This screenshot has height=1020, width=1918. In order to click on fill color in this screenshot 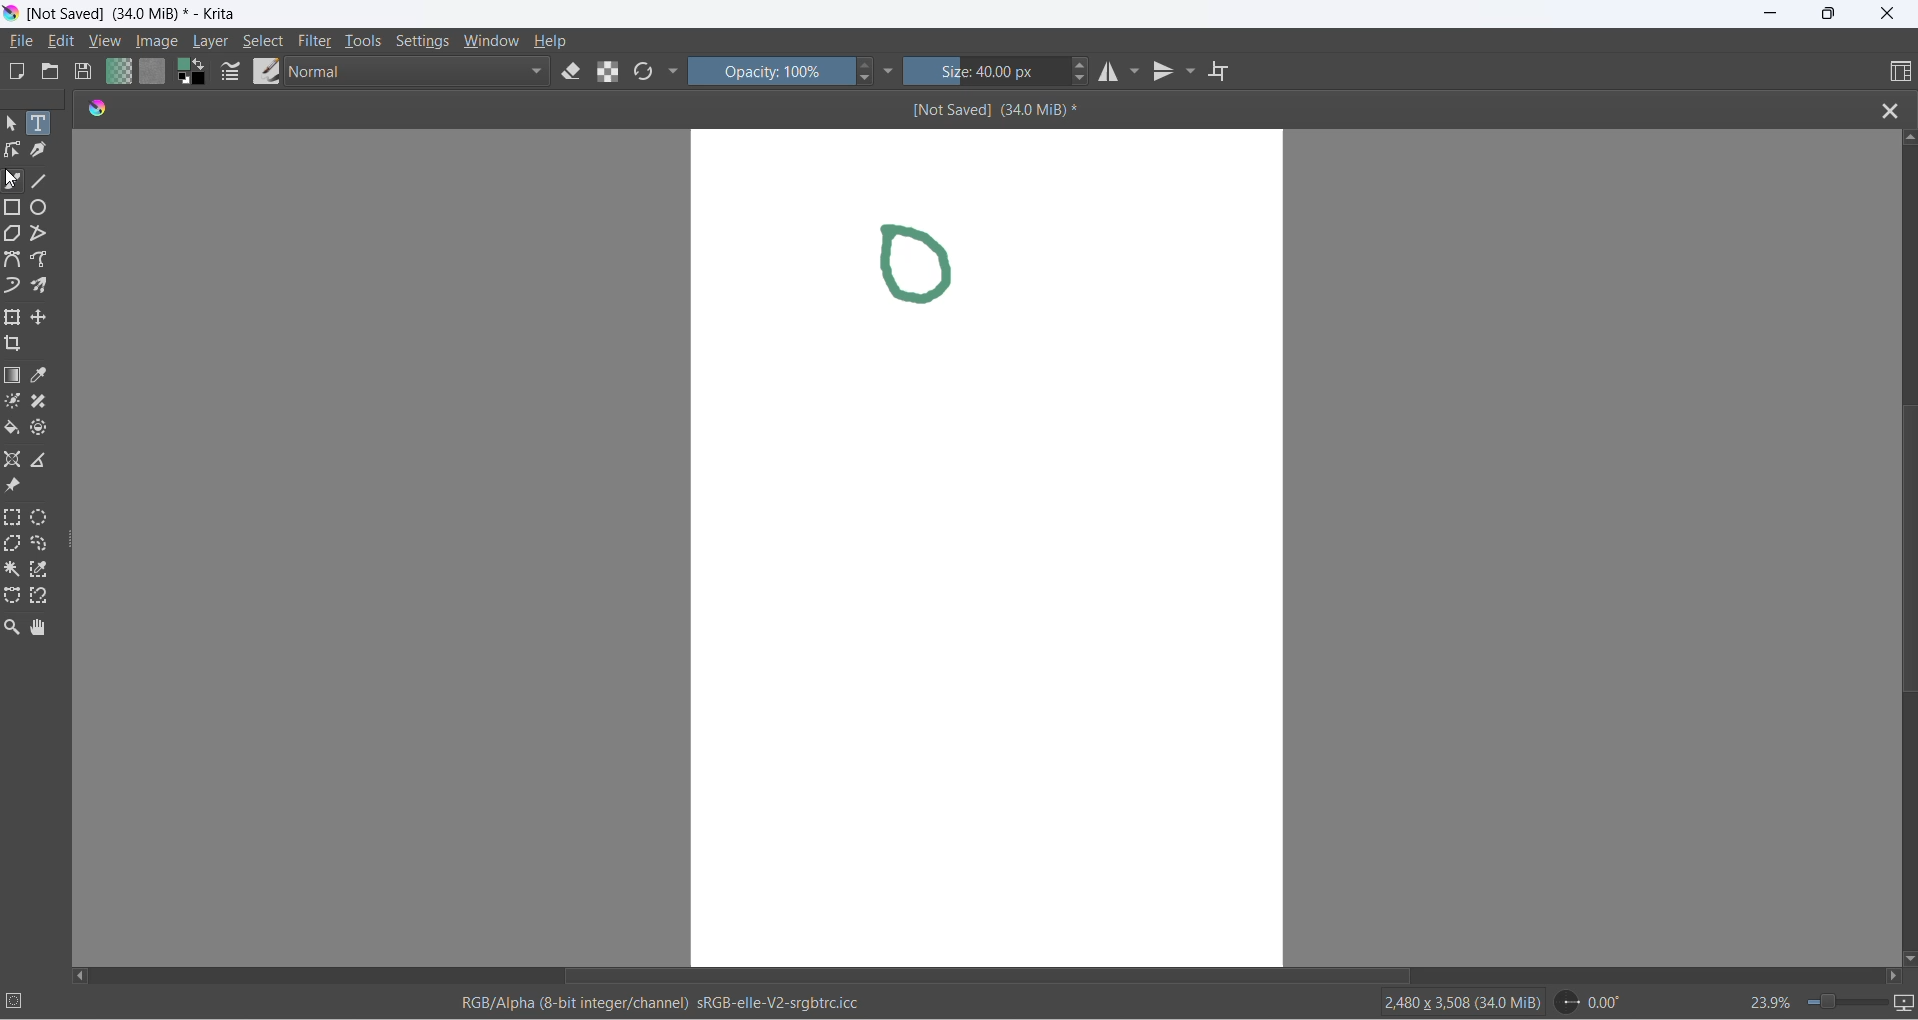, I will do `click(15, 431)`.